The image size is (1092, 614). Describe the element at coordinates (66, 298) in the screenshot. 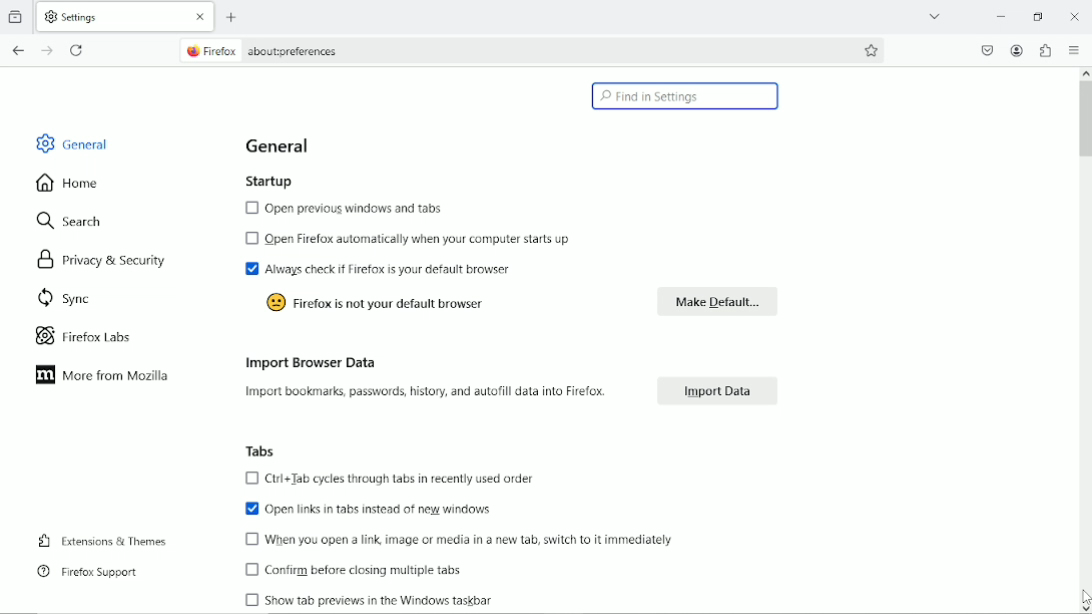

I see `Sync` at that location.